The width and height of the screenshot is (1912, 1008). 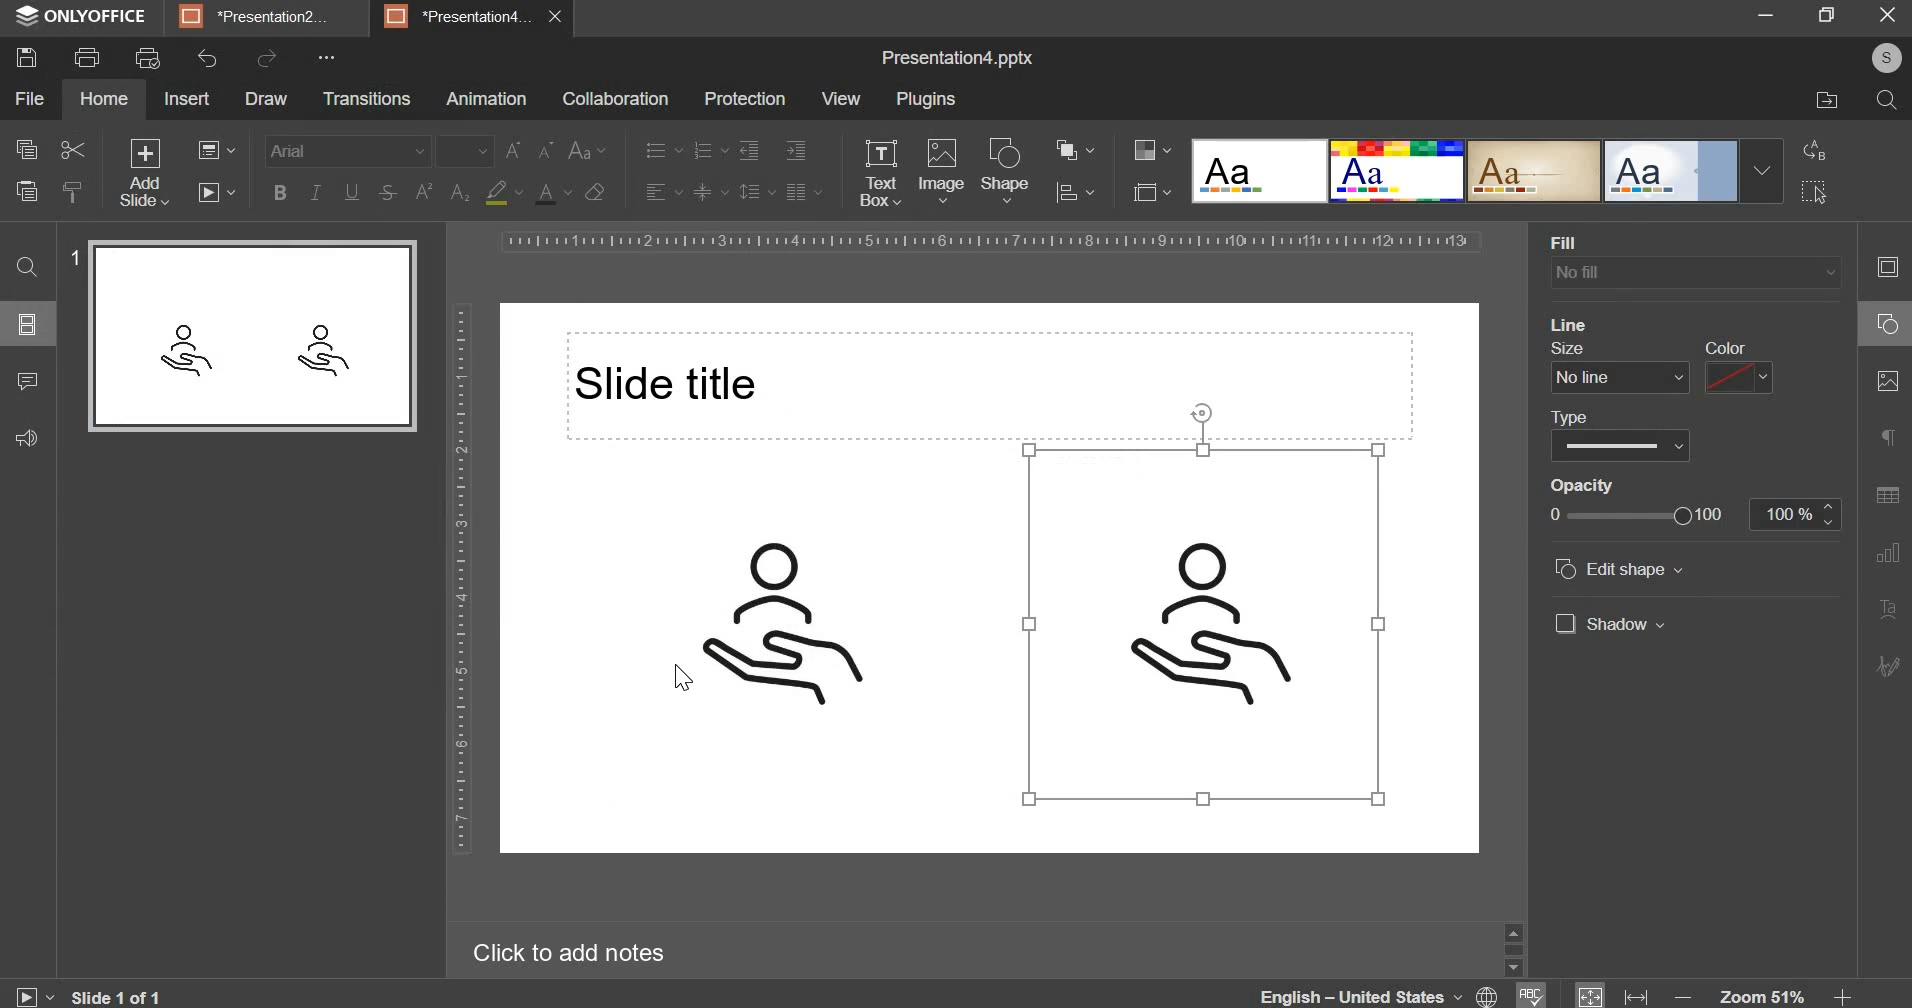 What do you see at coordinates (709, 151) in the screenshot?
I see `numbering` at bounding box center [709, 151].